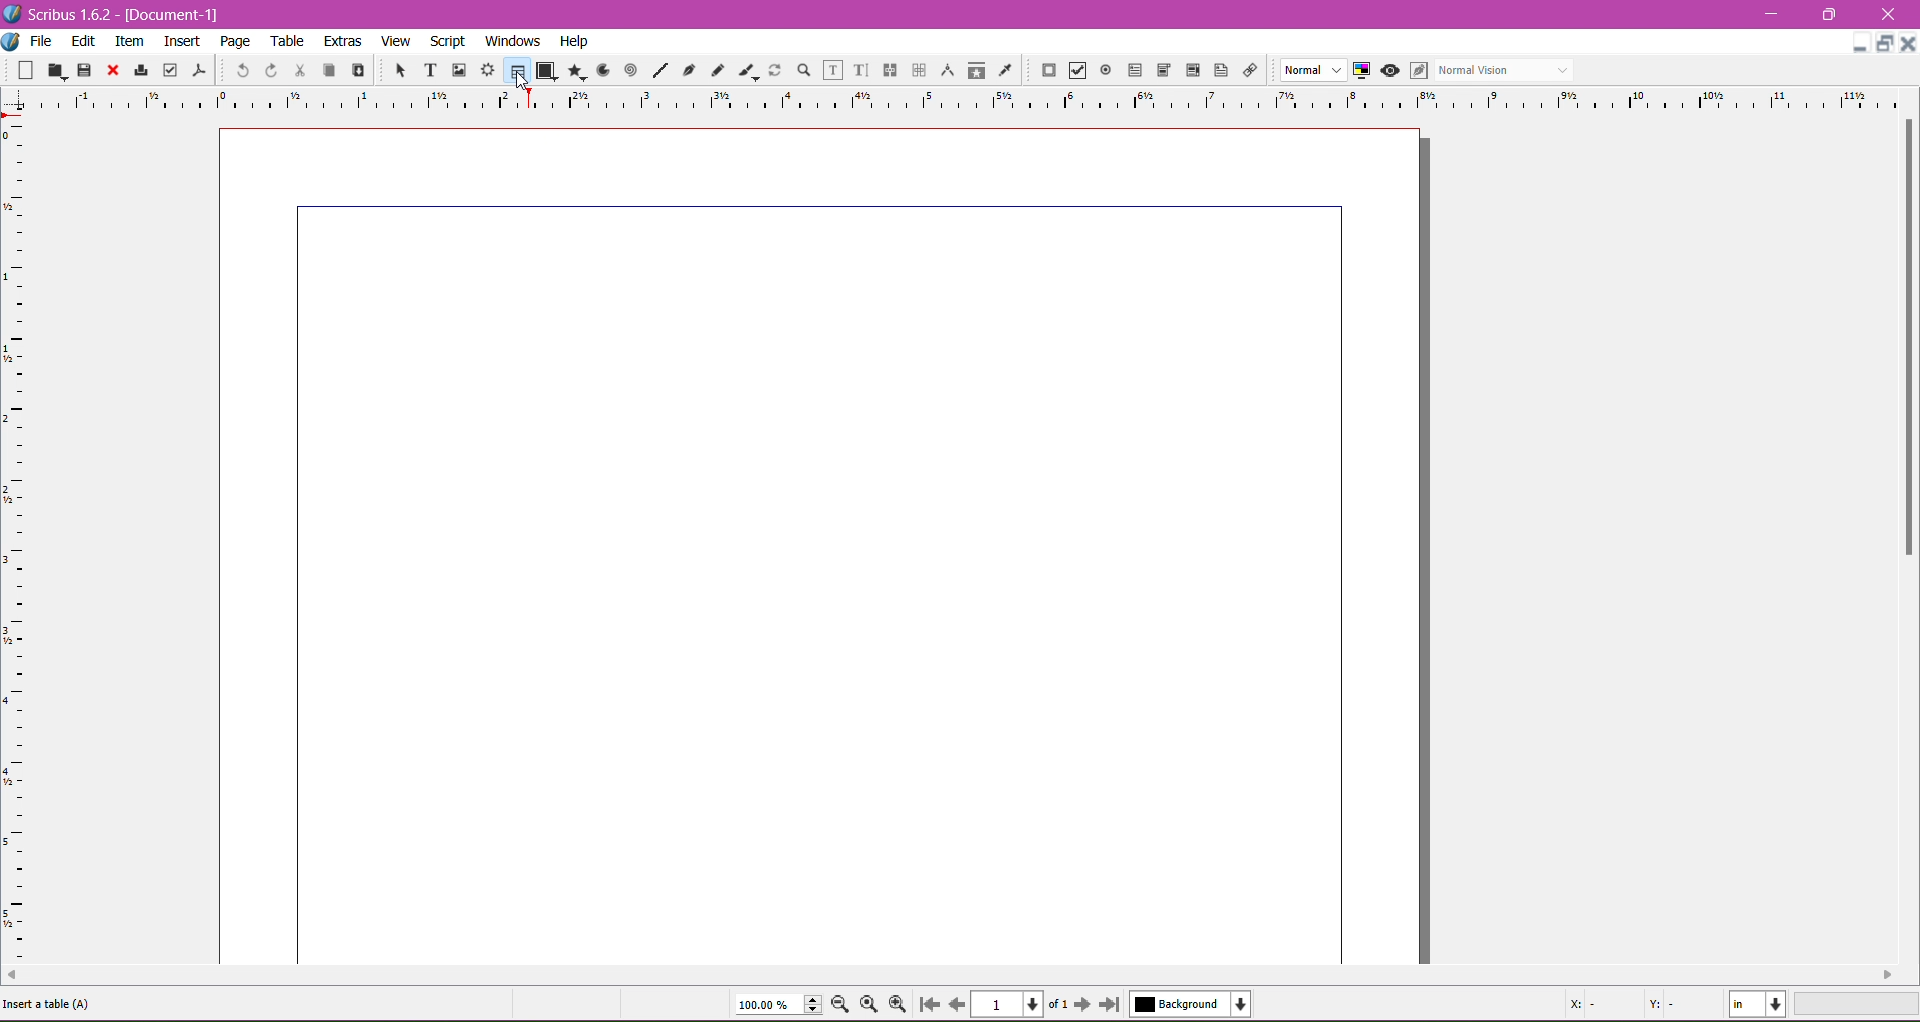 This screenshot has height=1022, width=1920. I want to click on Select Item, so click(392, 69).